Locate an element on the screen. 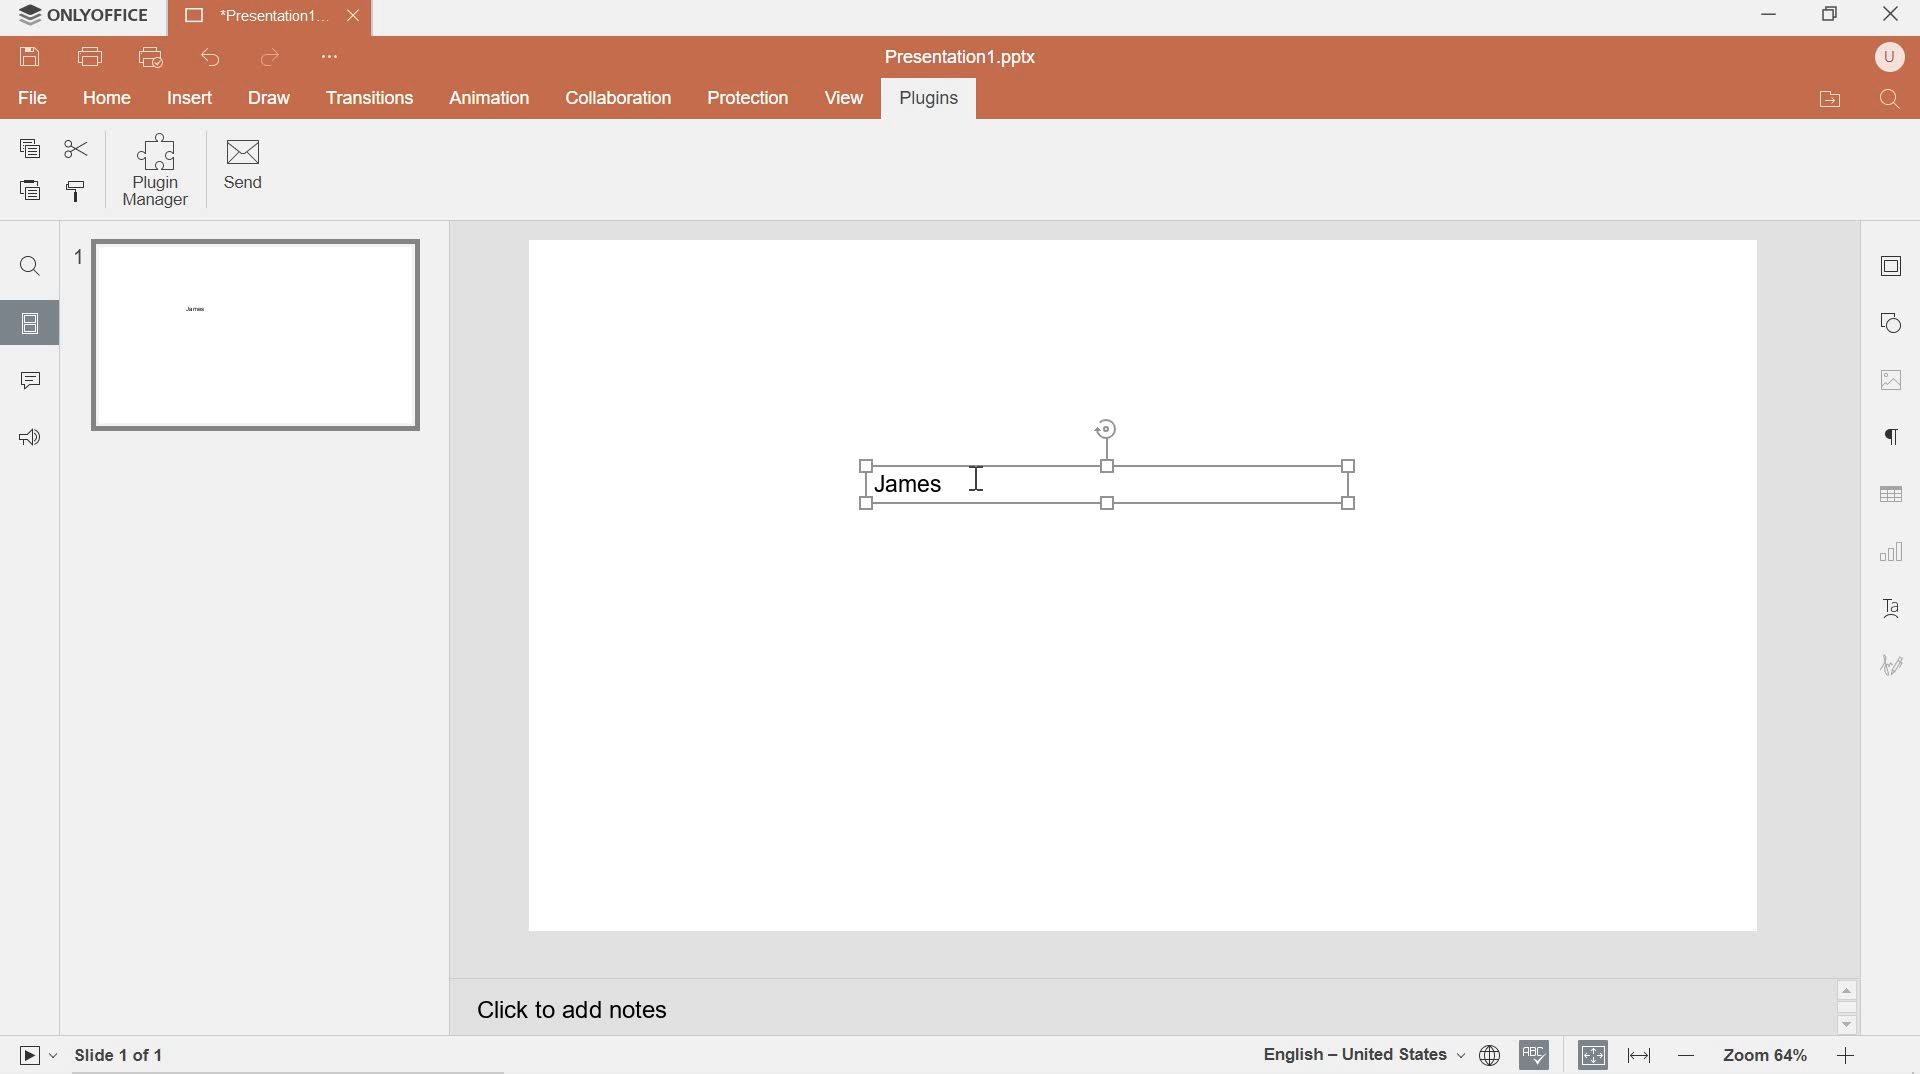 Image resolution: width=1920 pixels, height=1074 pixels. Protection is located at coordinates (747, 99).